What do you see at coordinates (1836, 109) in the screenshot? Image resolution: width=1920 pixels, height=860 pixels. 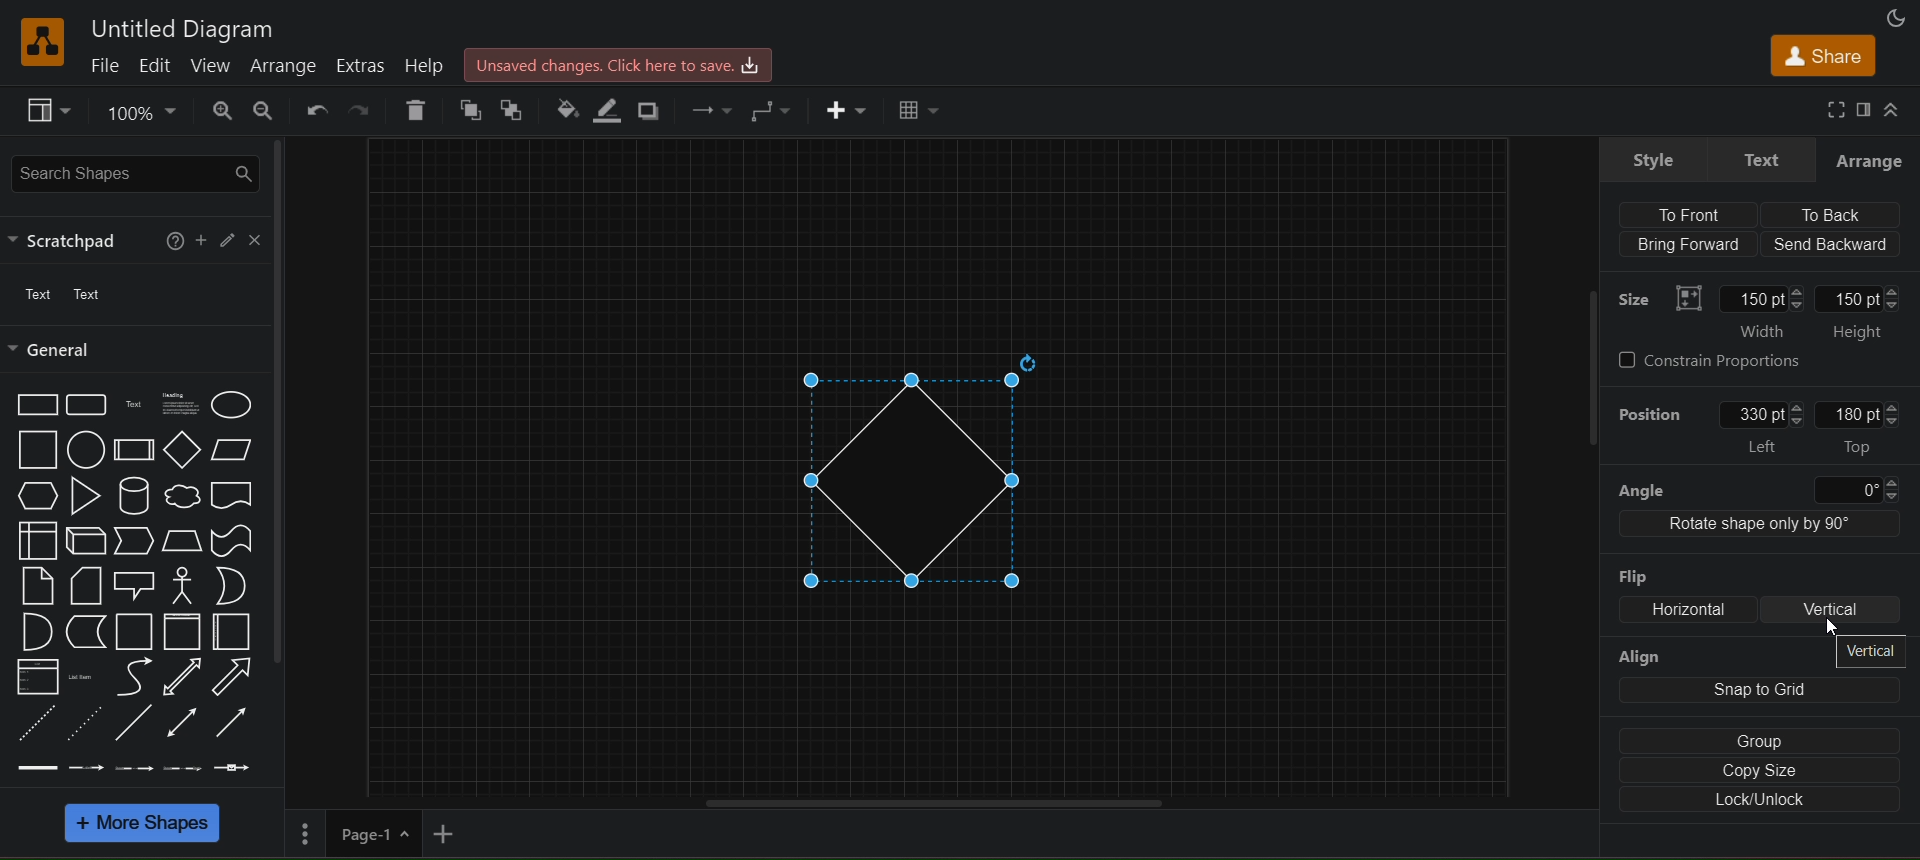 I see `fullscreen` at bounding box center [1836, 109].